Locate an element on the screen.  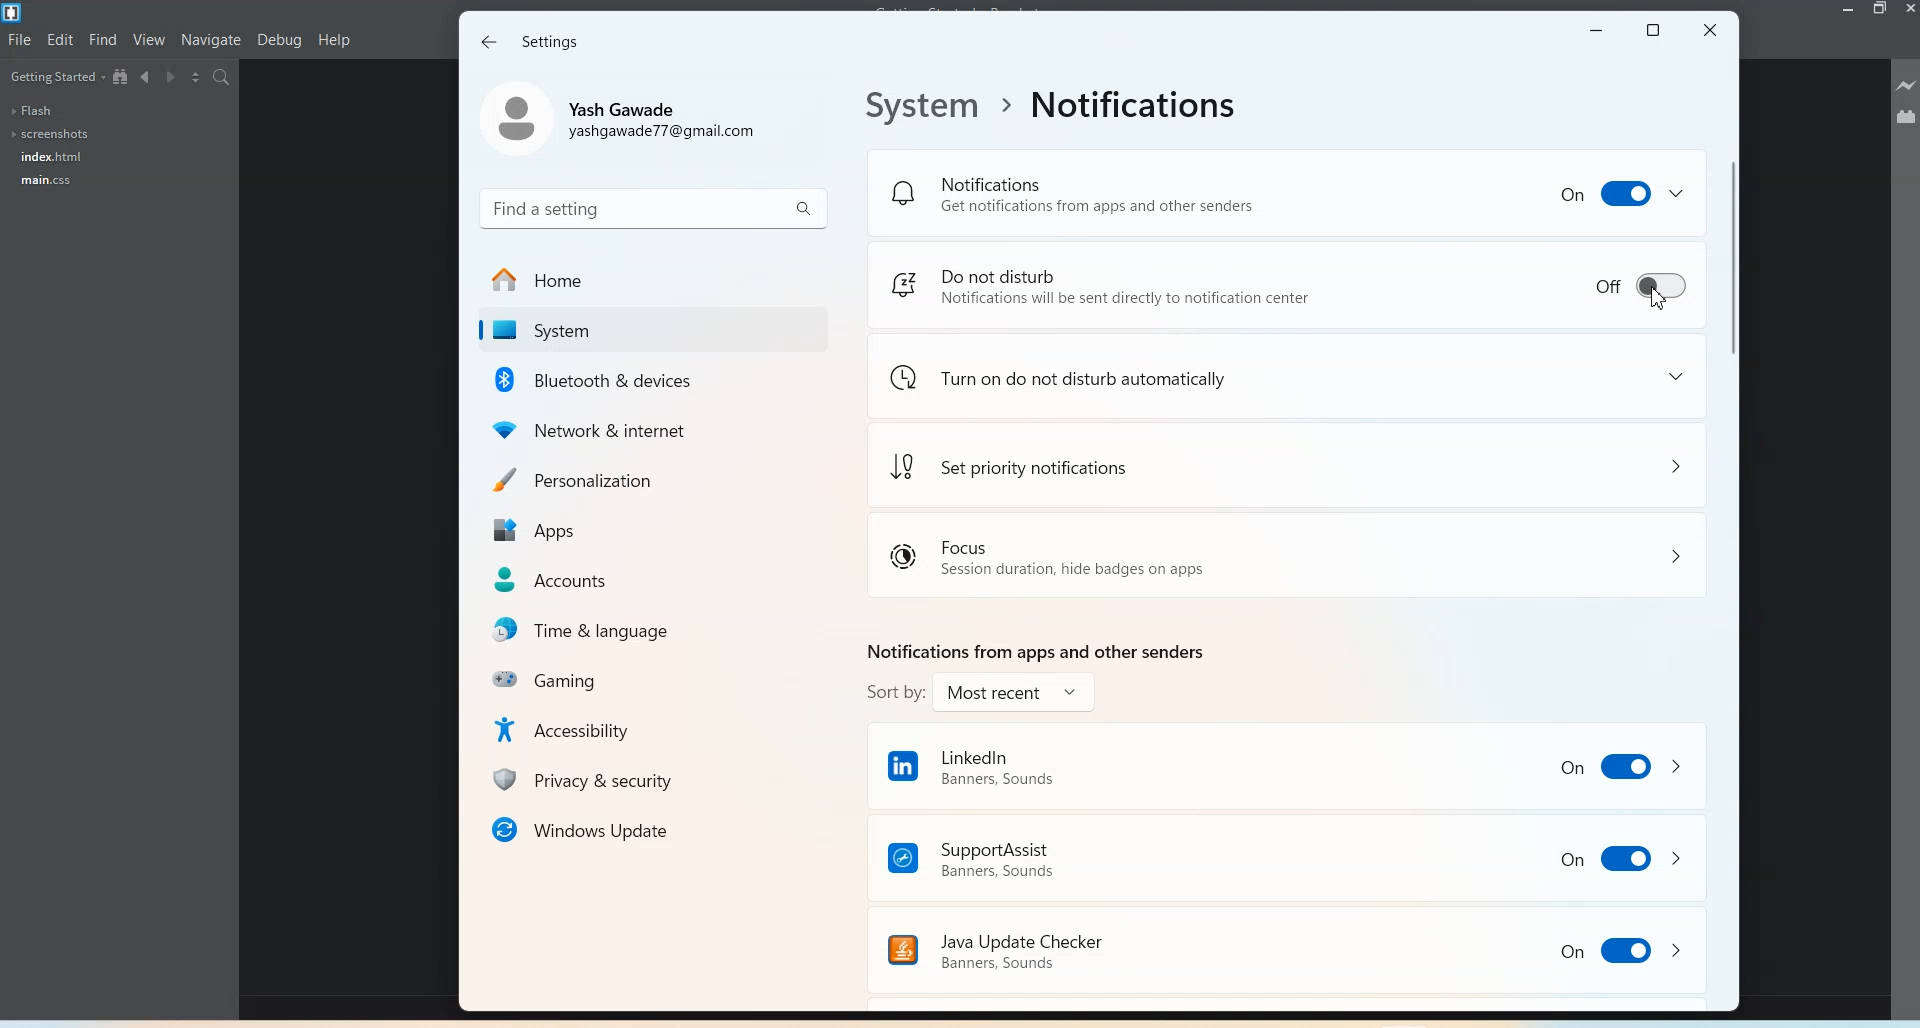
File is located at coordinates (20, 40).